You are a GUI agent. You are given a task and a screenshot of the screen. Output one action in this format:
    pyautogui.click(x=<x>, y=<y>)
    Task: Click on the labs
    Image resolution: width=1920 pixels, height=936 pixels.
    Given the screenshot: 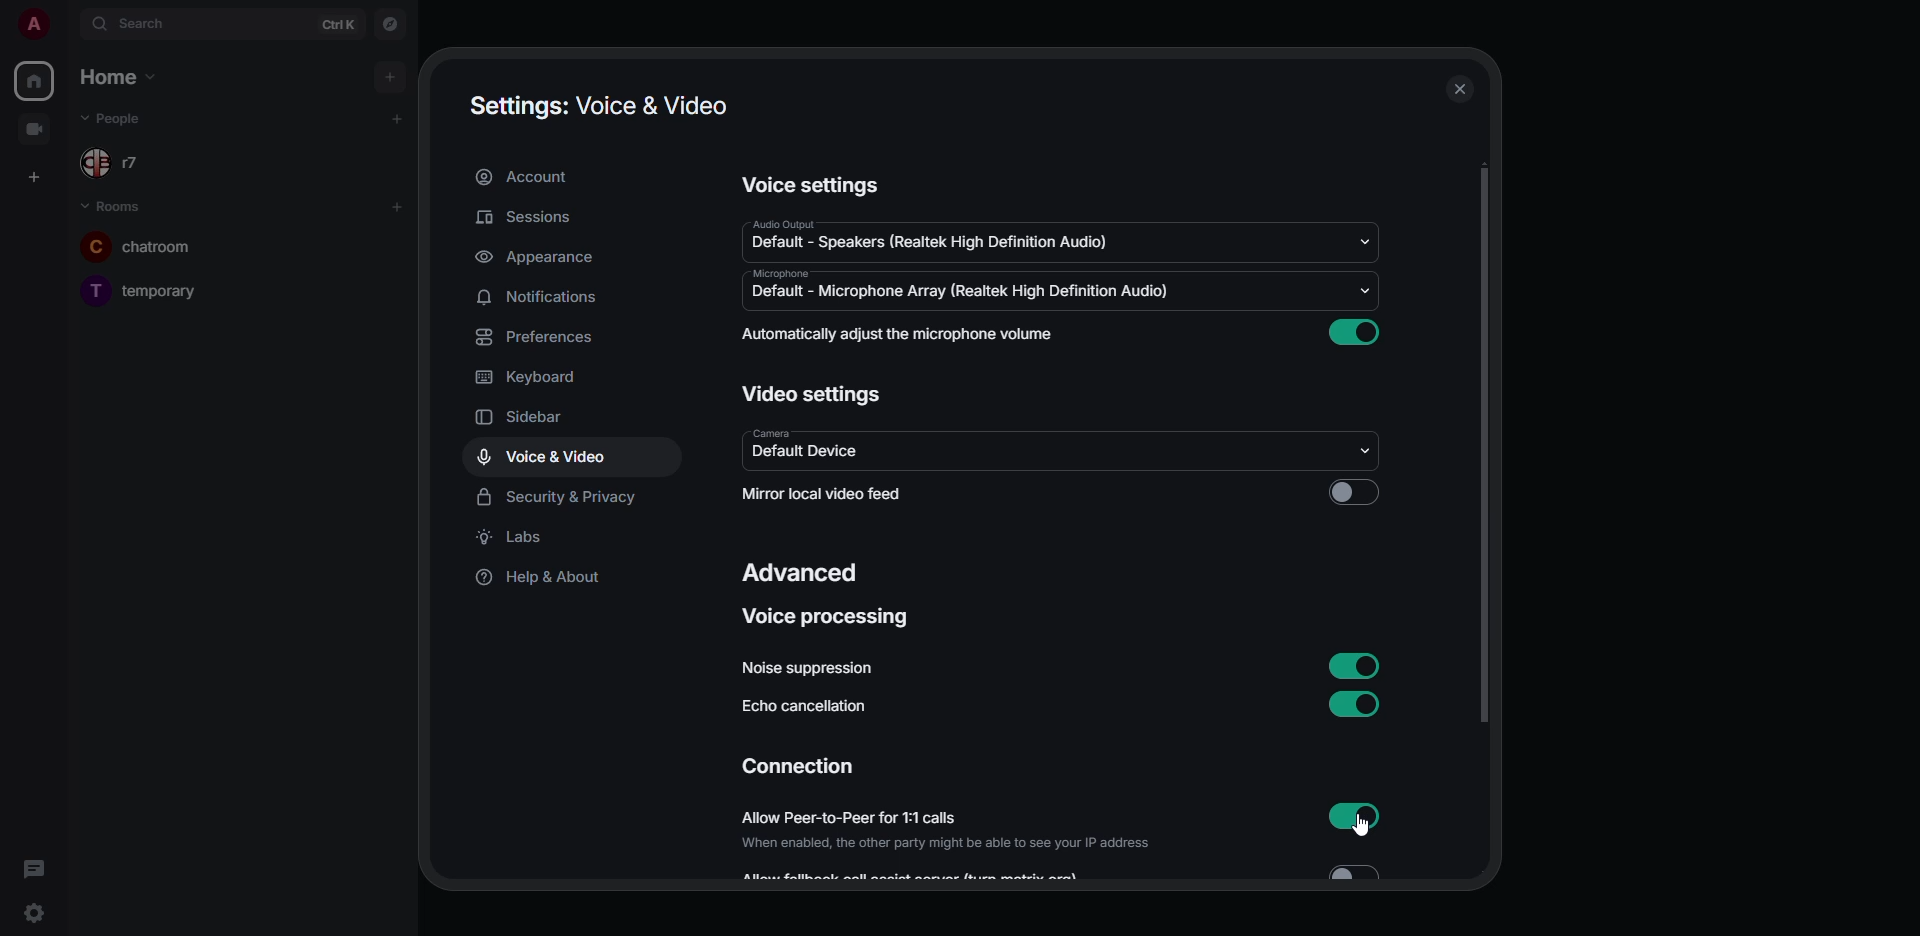 What is the action you would take?
    pyautogui.click(x=513, y=538)
    